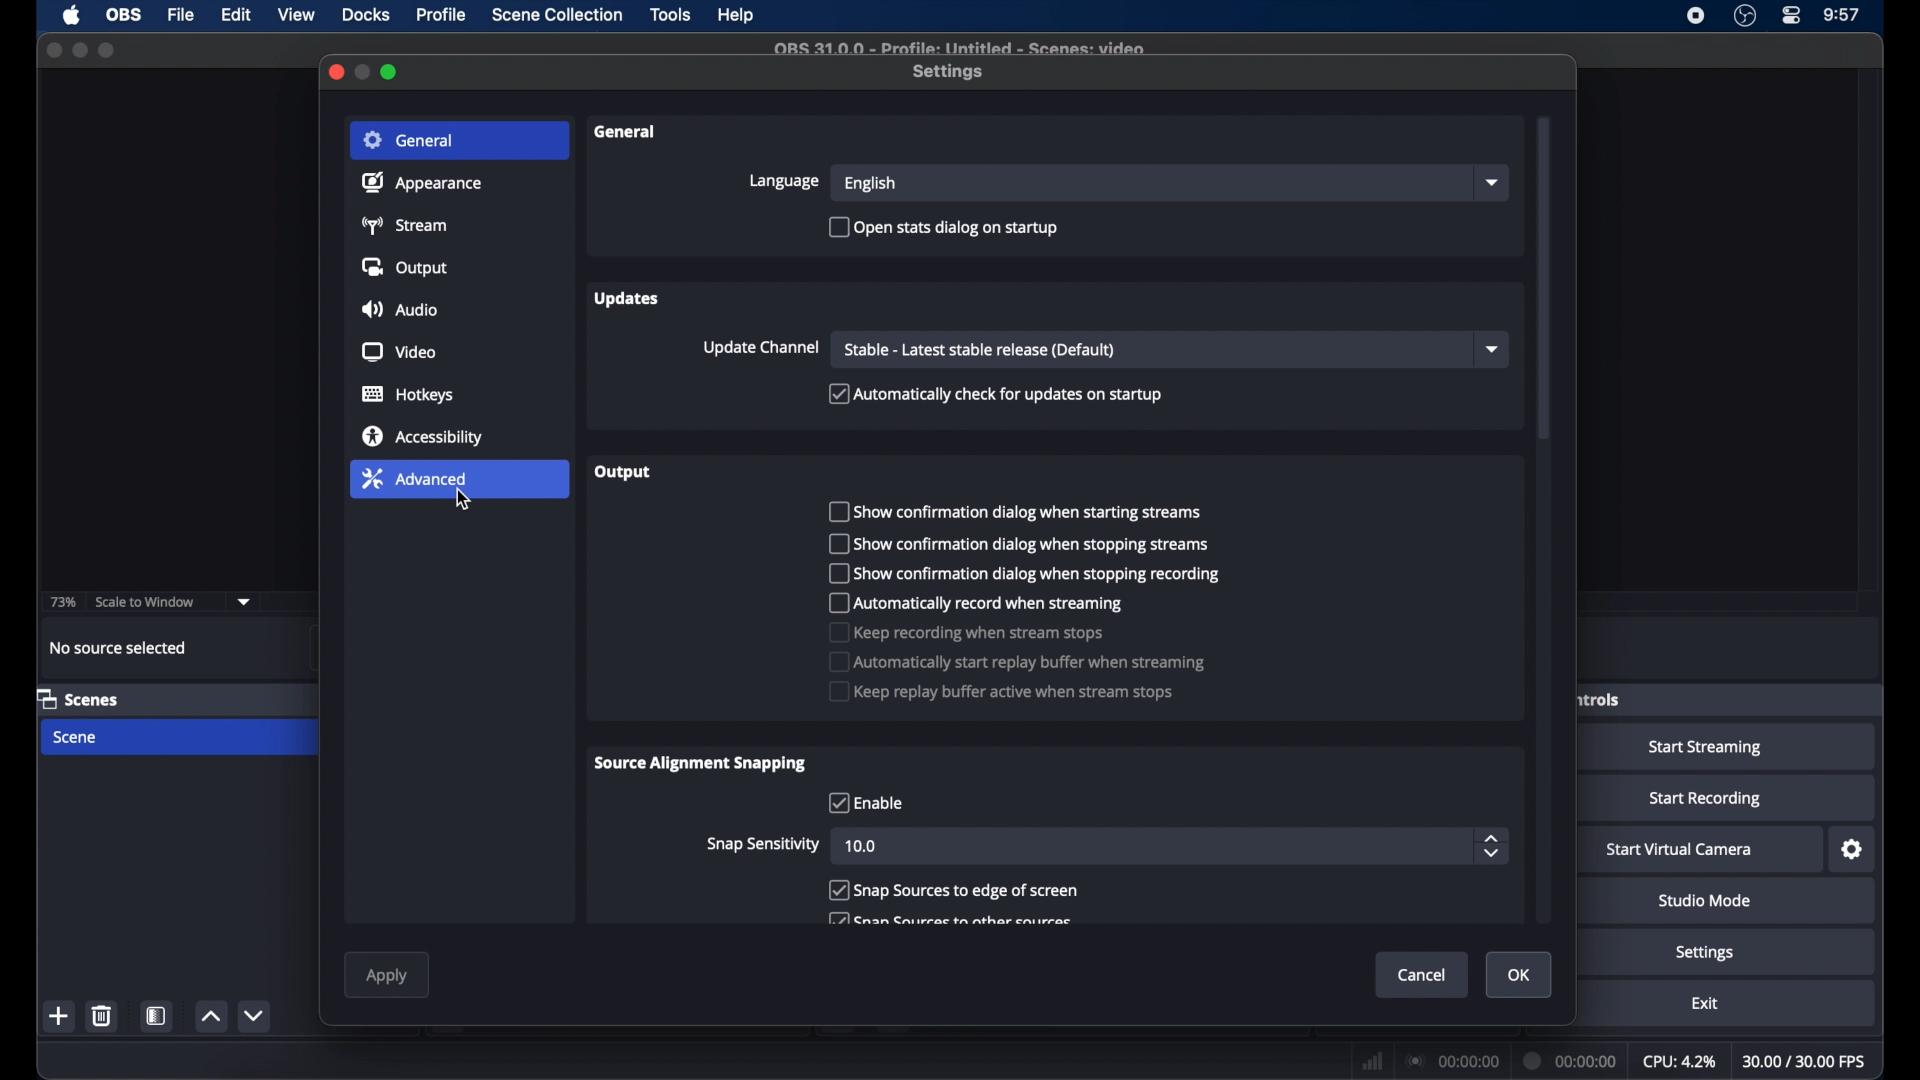  Describe the element at coordinates (1495, 183) in the screenshot. I see `dropdown` at that location.